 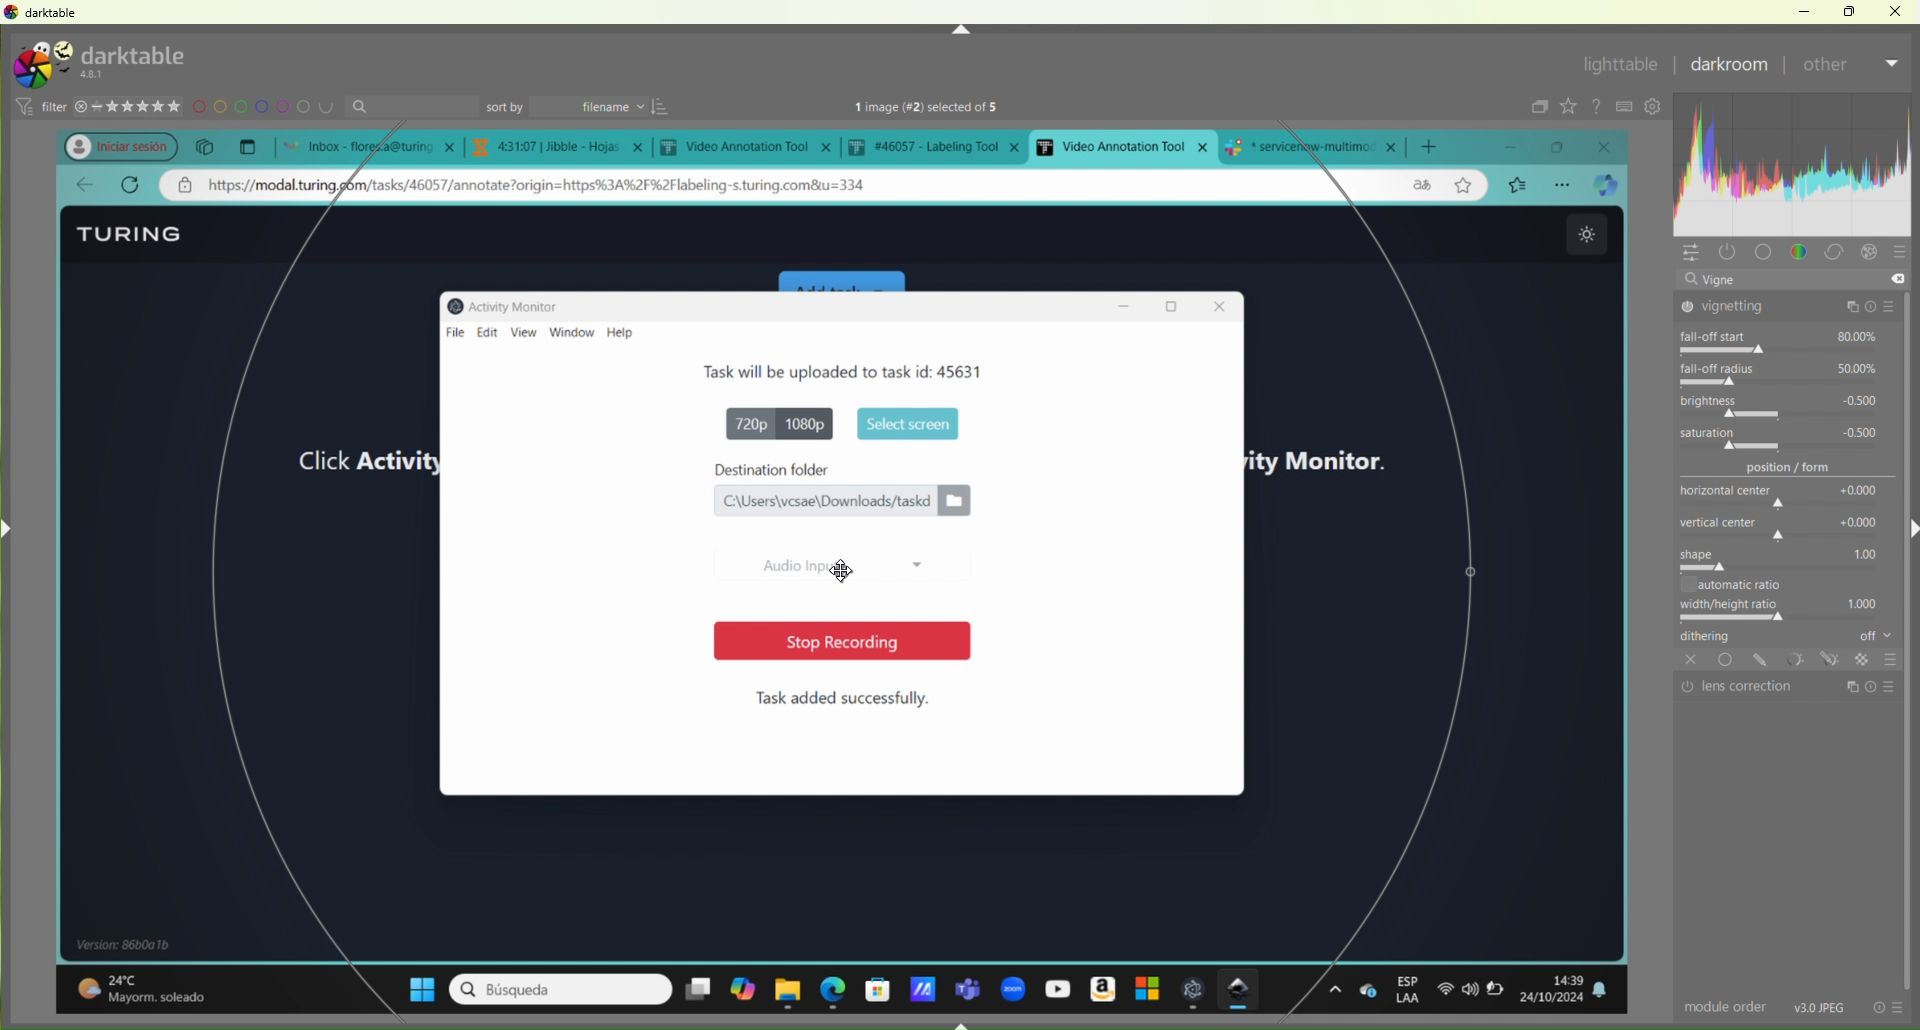 What do you see at coordinates (411, 986) in the screenshot?
I see `windows` at bounding box center [411, 986].